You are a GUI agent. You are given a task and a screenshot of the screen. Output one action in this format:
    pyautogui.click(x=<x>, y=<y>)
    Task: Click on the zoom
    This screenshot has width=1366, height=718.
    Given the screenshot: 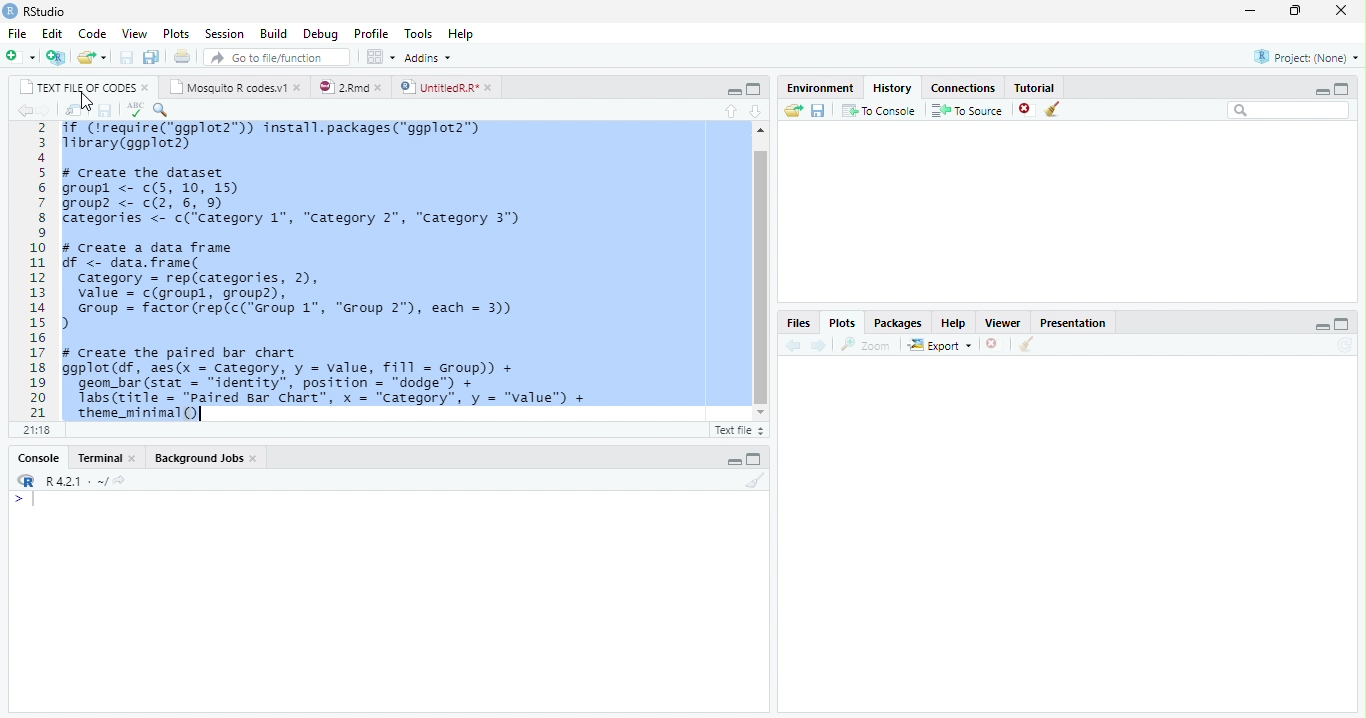 What is the action you would take?
    pyautogui.click(x=867, y=344)
    